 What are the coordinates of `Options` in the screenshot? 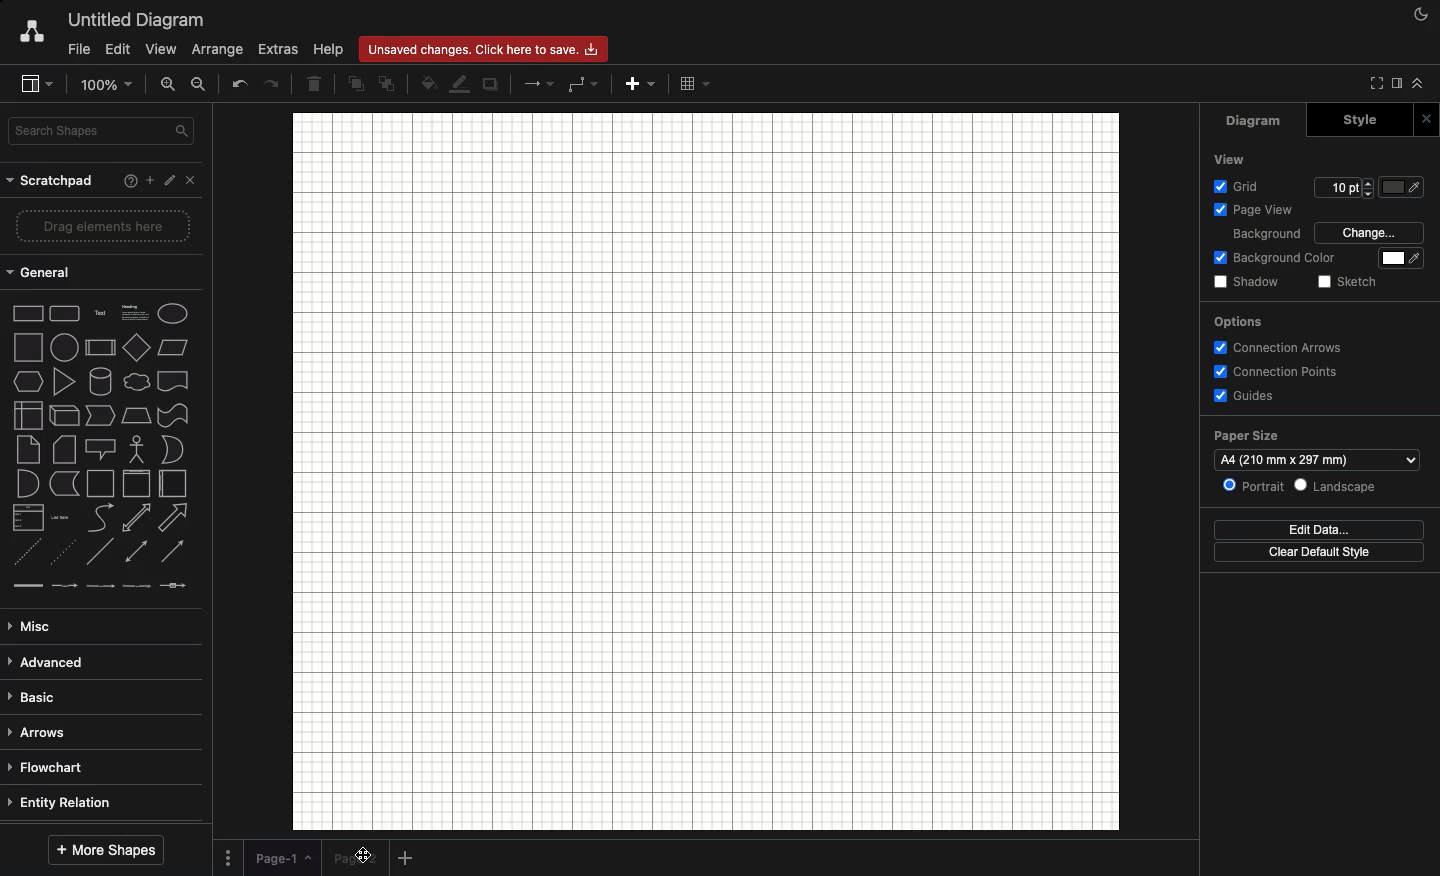 It's located at (232, 856).